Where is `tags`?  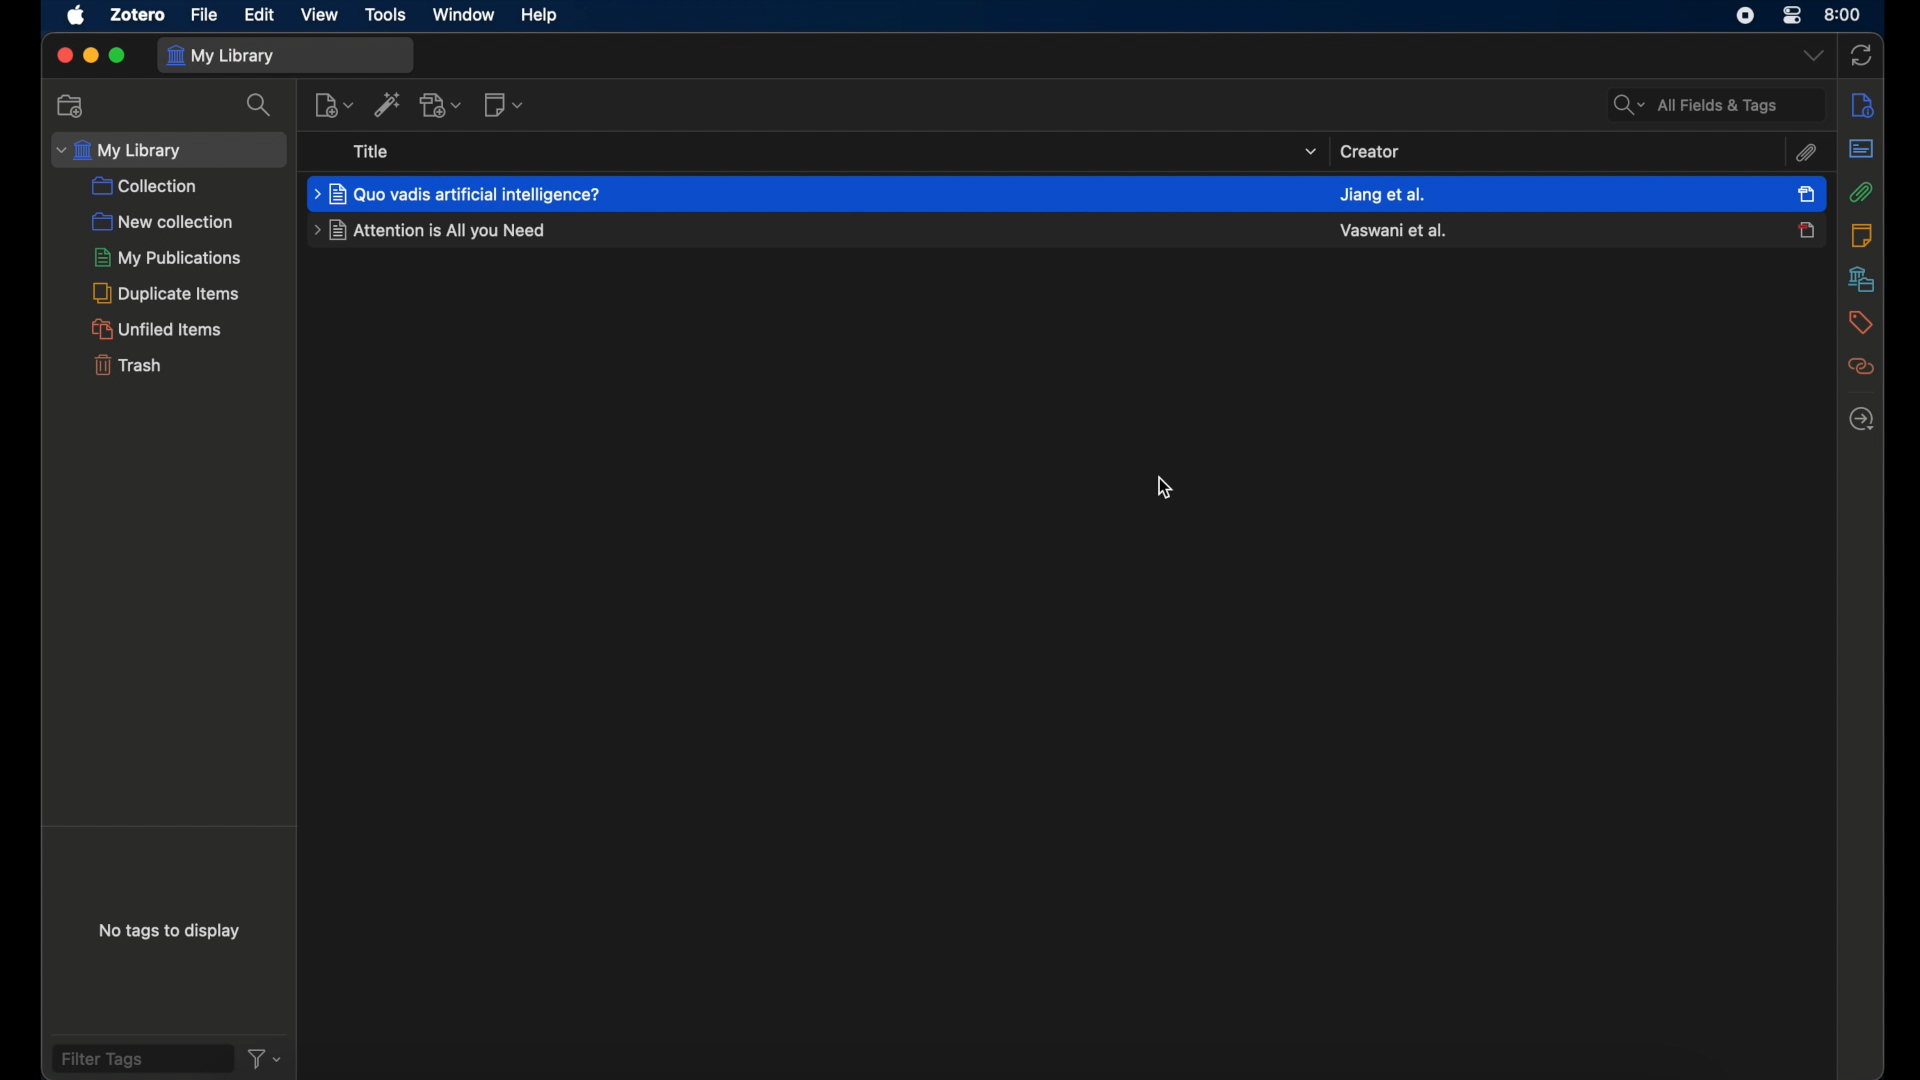 tags is located at coordinates (1859, 323).